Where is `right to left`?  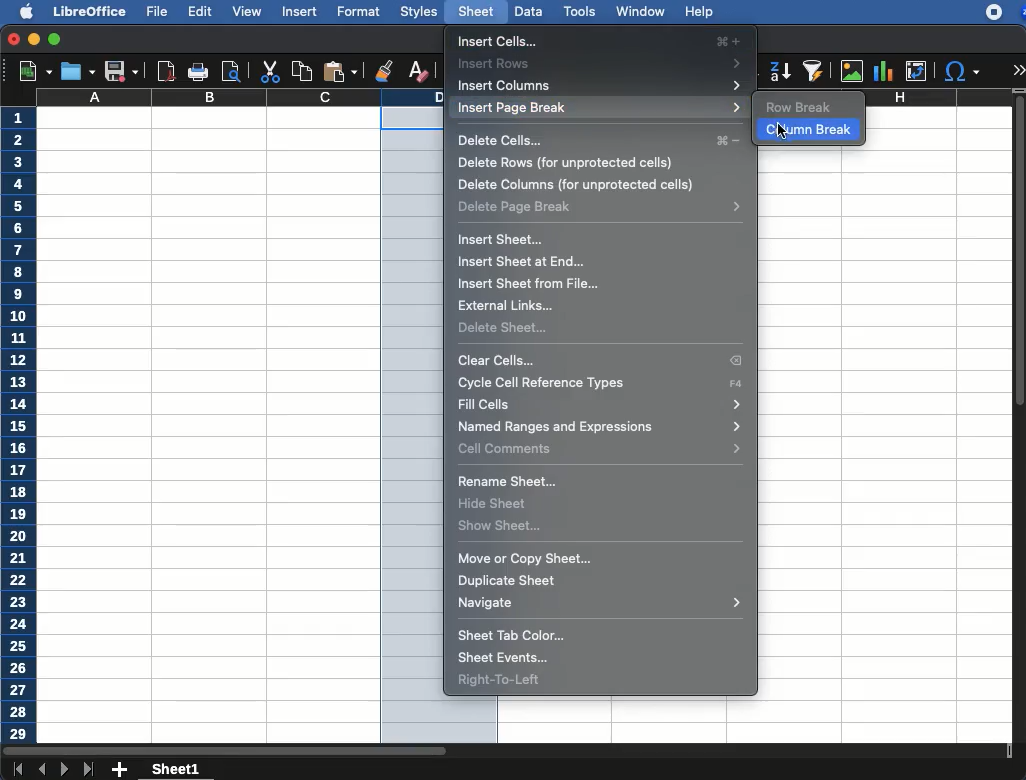
right to left is located at coordinates (503, 683).